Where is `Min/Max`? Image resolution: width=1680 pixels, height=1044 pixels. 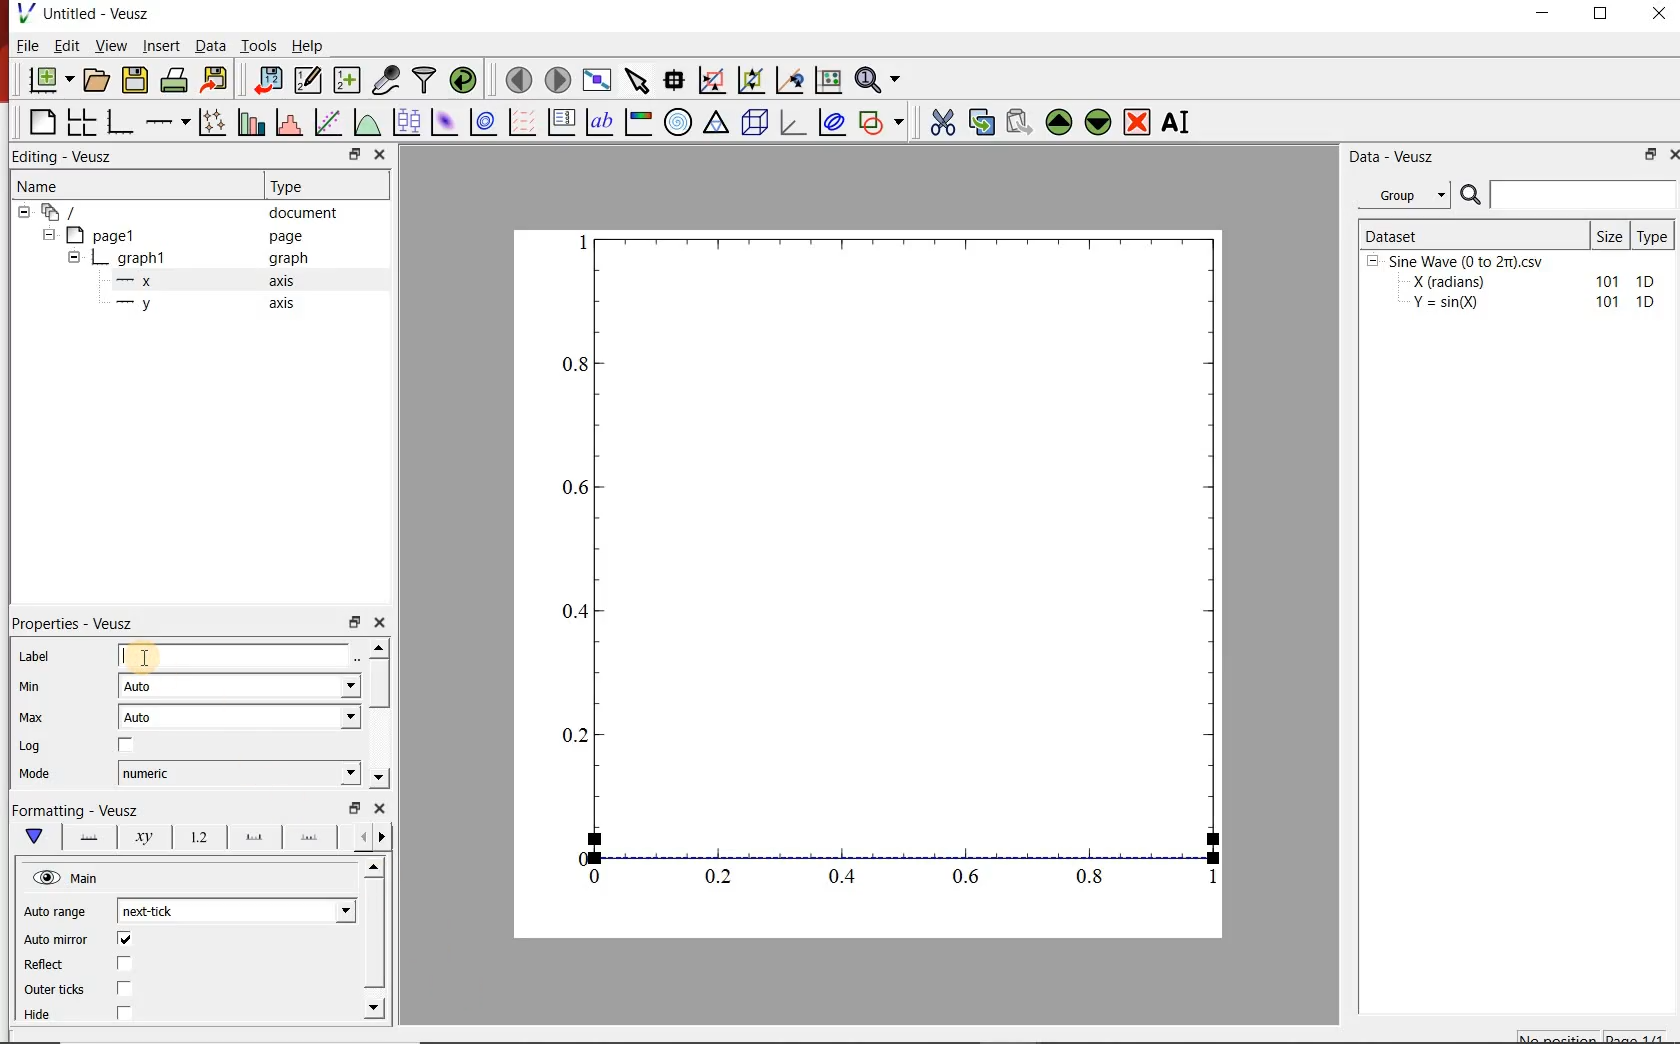
Min/Max is located at coordinates (352, 155).